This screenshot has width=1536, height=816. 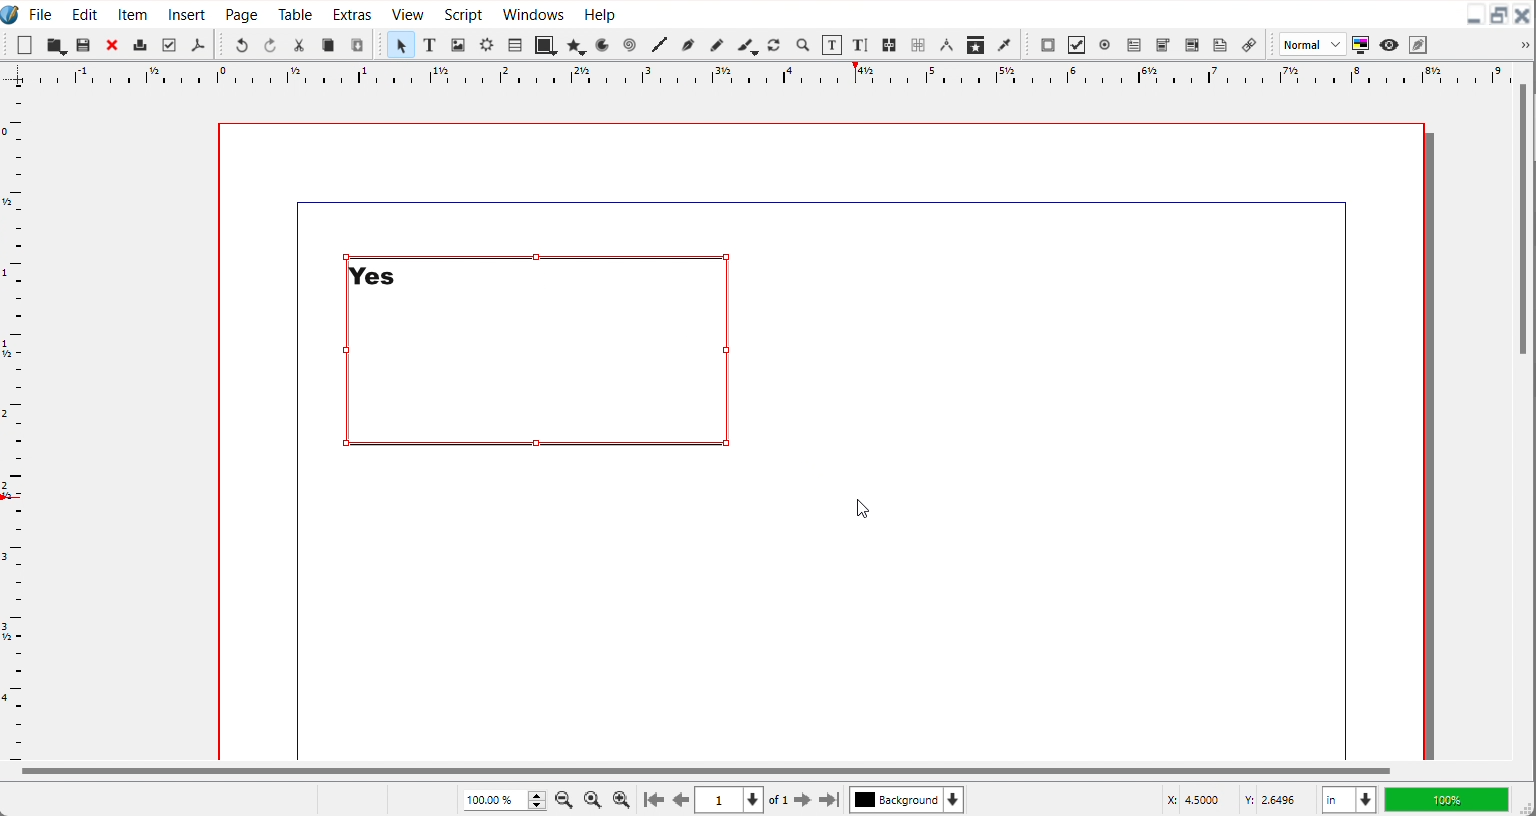 What do you see at coordinates (1193, 45) in the screenshot?
I see `PDF List box` at bounding box center [1193, 45].